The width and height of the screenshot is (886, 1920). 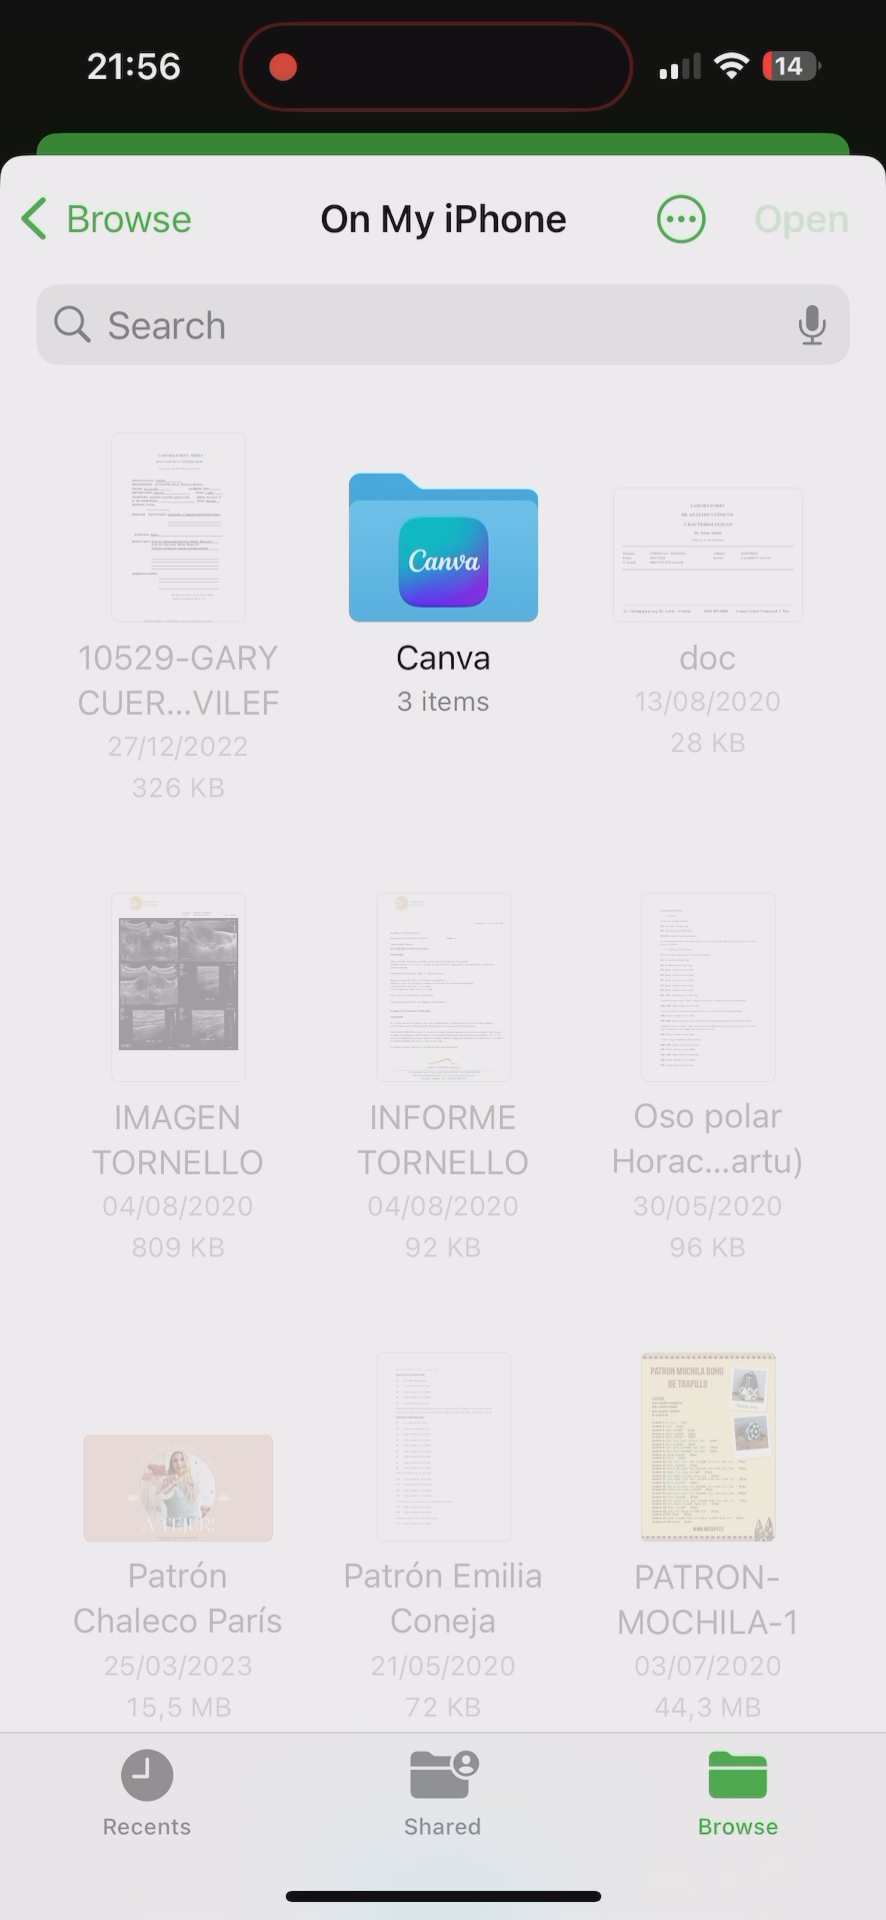 What do you see at coordinates (791, 69) in the screenshot?
I see `battery` at bounding box center [791, 69].